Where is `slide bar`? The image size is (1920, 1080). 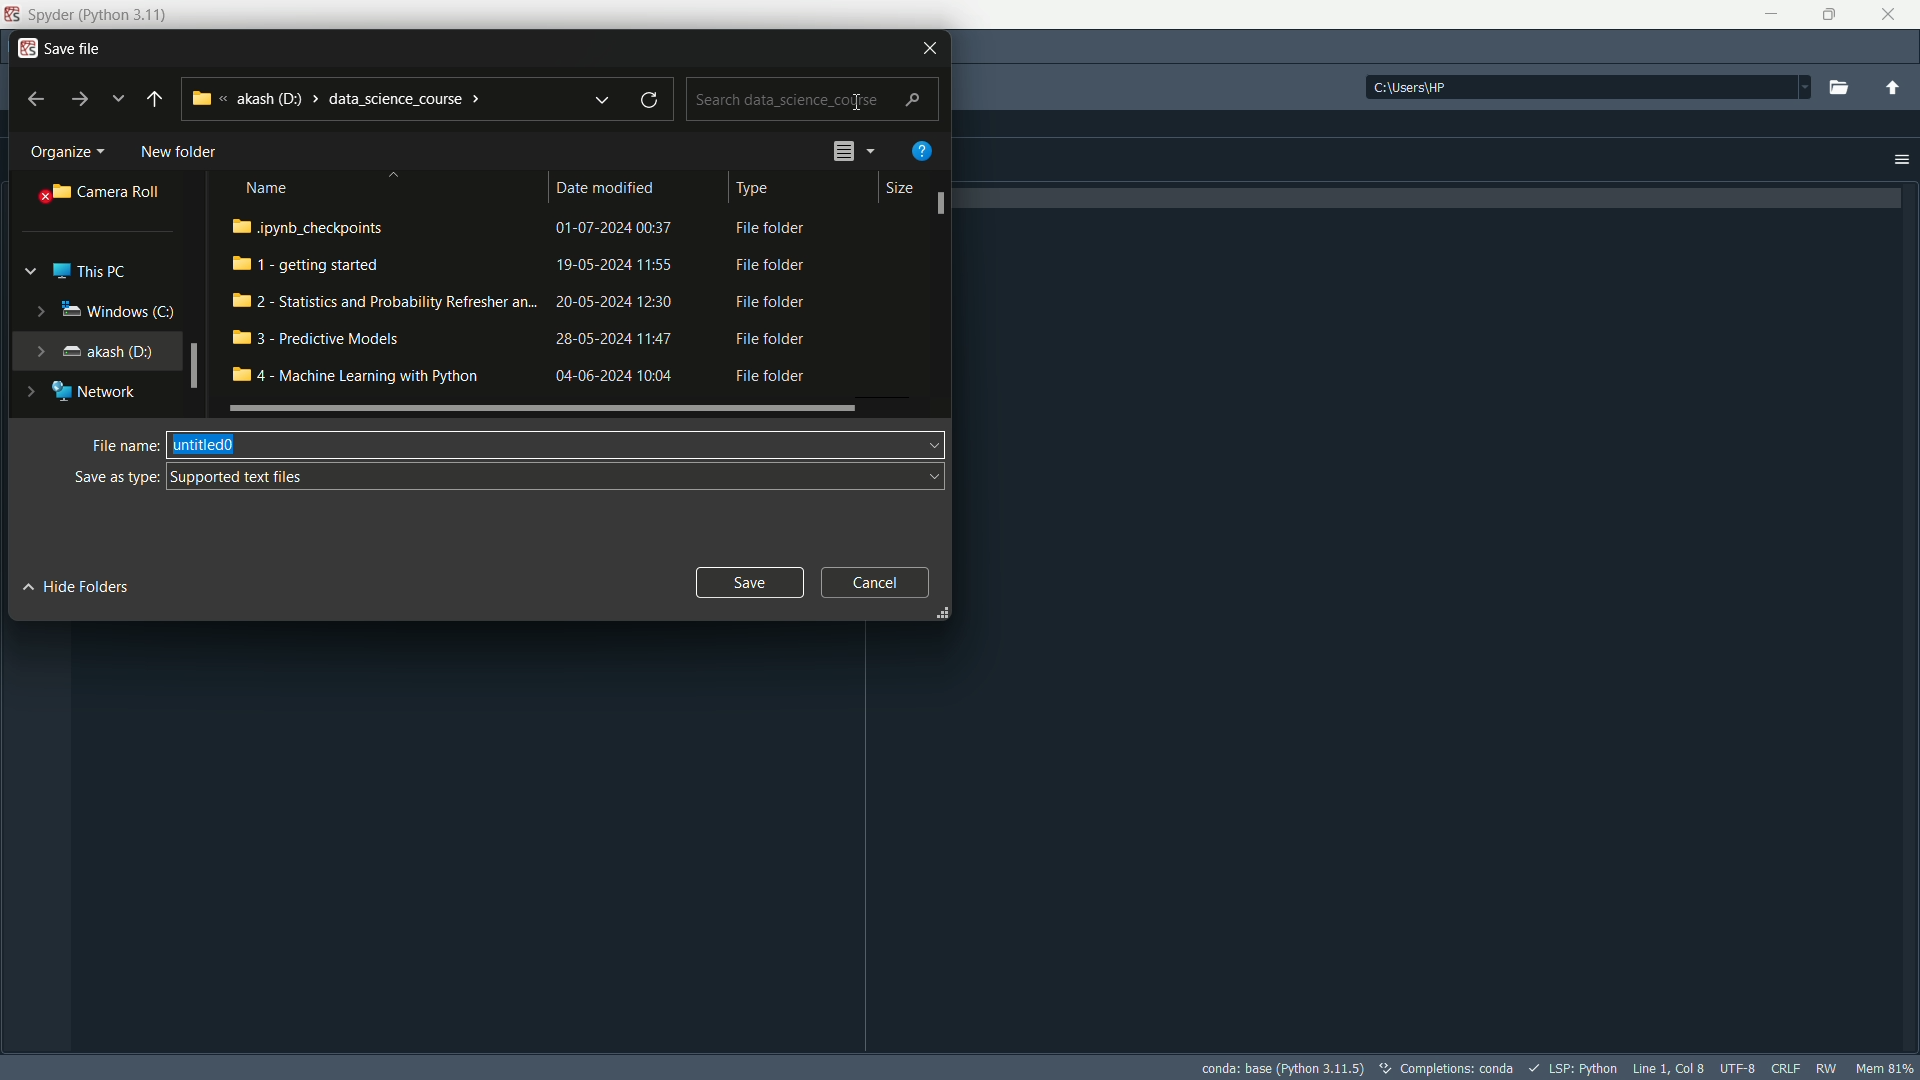
slide bar is located at coordinates (547, 412).